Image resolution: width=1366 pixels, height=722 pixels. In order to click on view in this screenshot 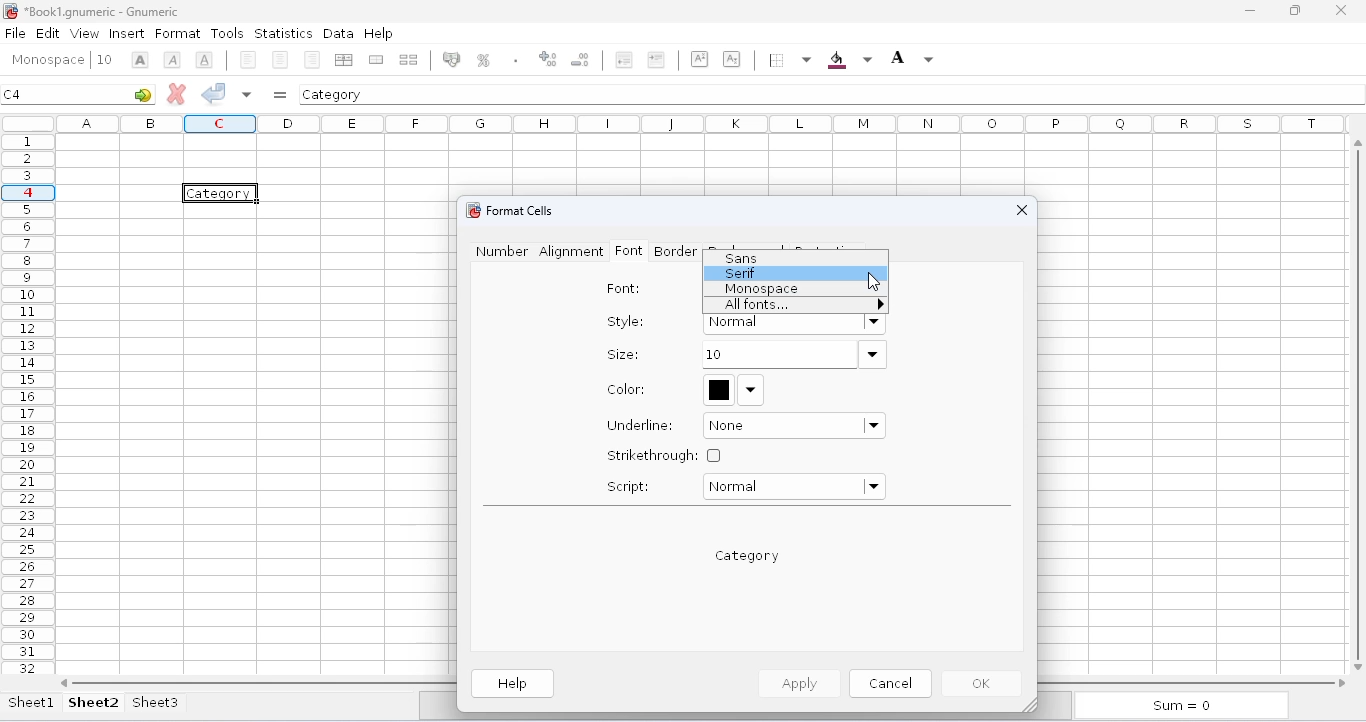, I will do `click(85, 33)`.